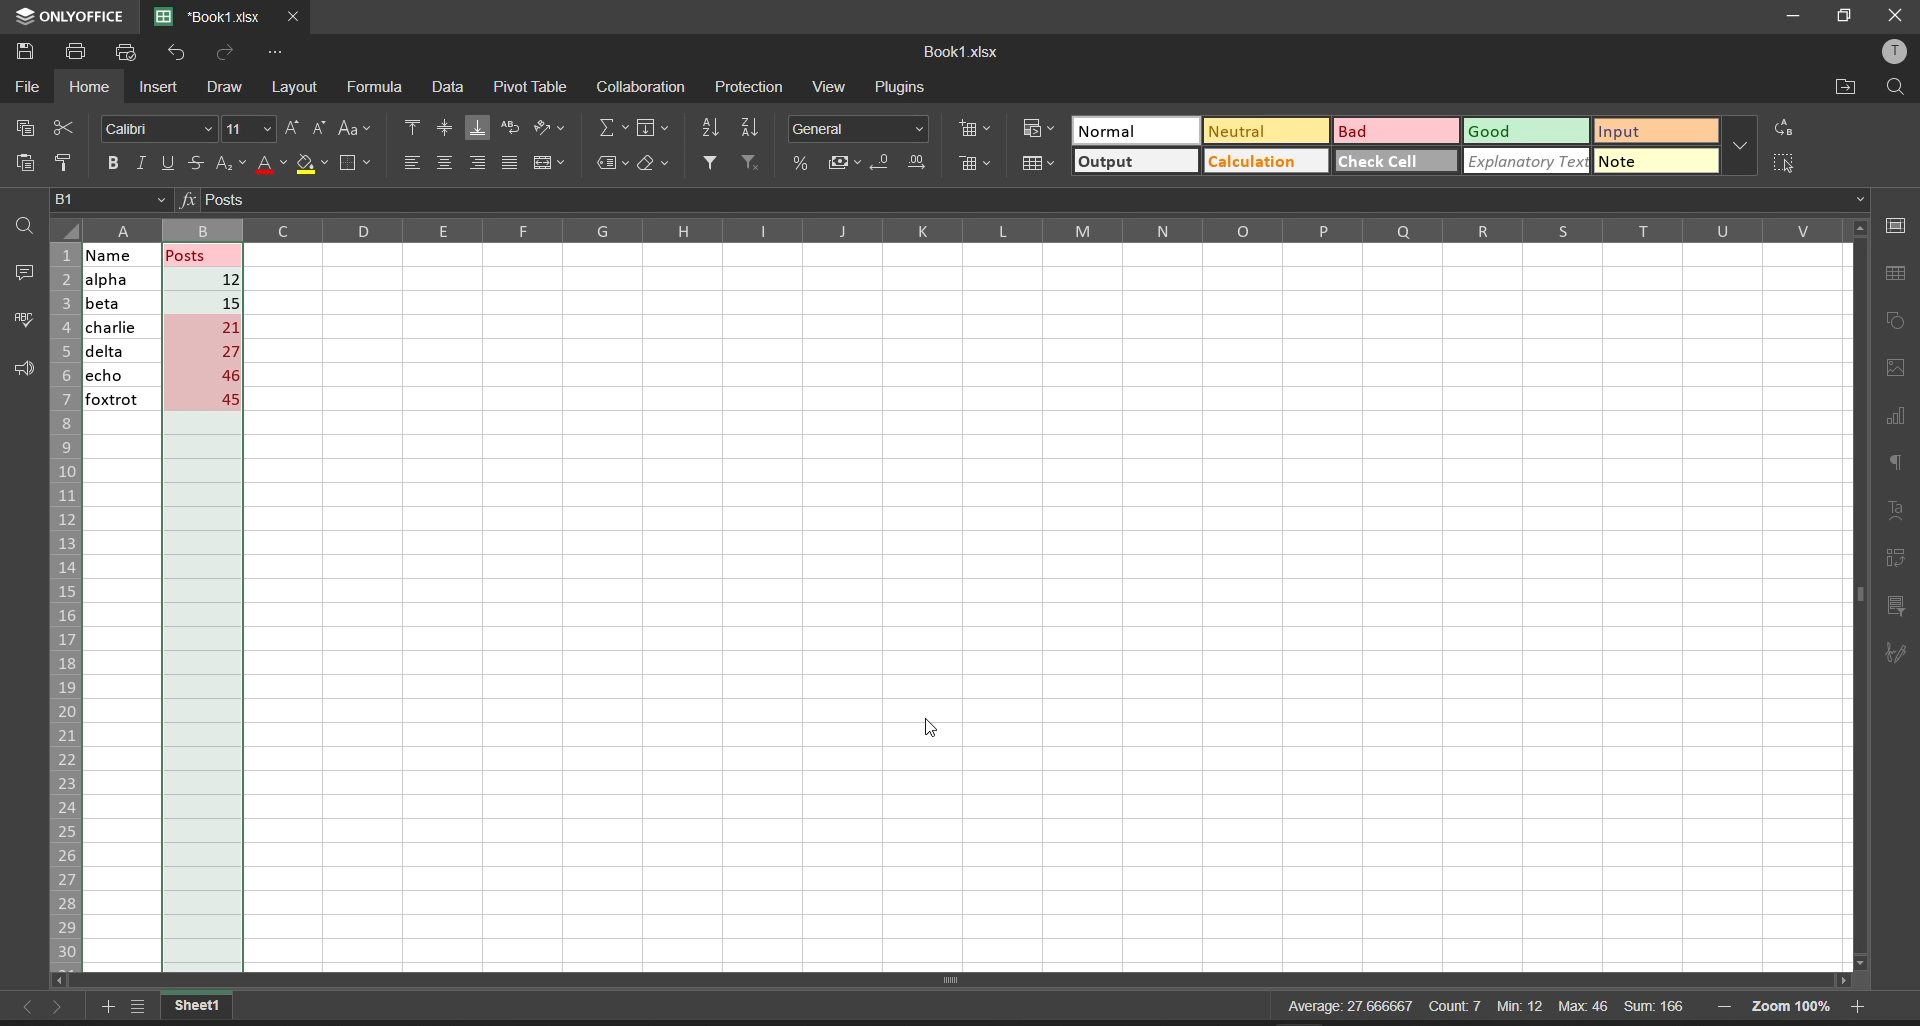 This screenshot has height=1026, width=1920. What do you see at coordinates (1897, 53) in the screenshot?
I see `user profile` at bounding box center [1897, 53].